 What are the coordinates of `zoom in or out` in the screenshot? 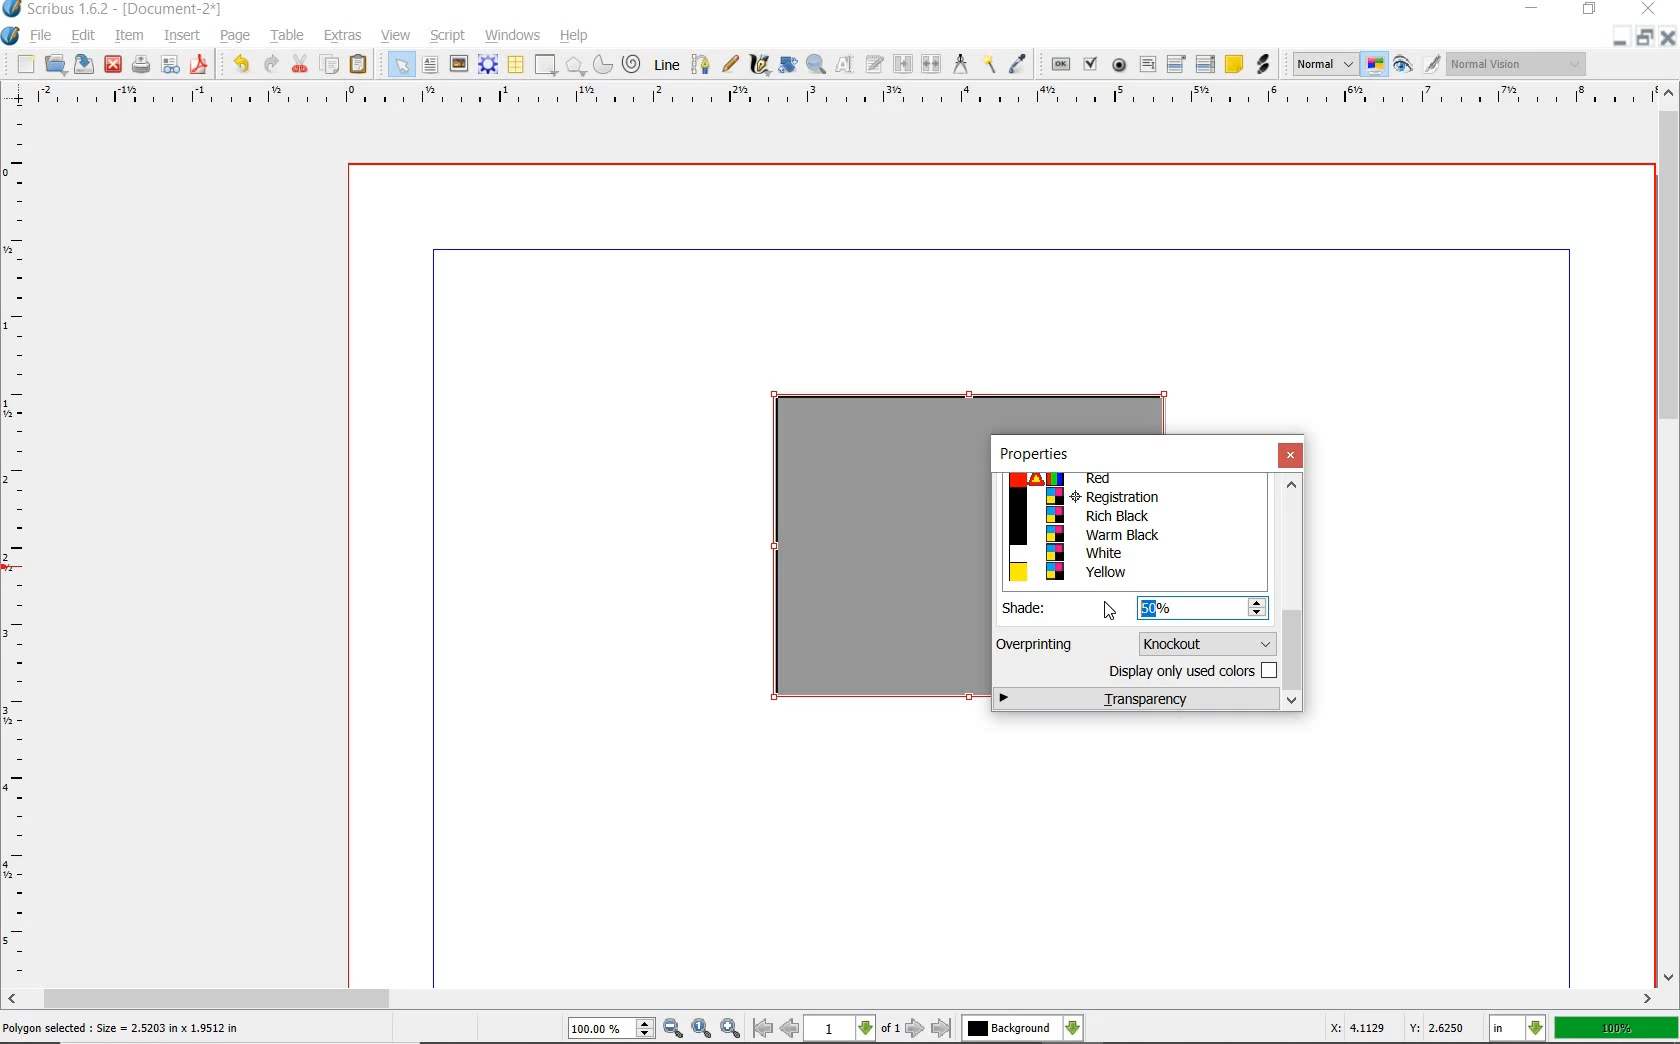 It's located at (816, 64).